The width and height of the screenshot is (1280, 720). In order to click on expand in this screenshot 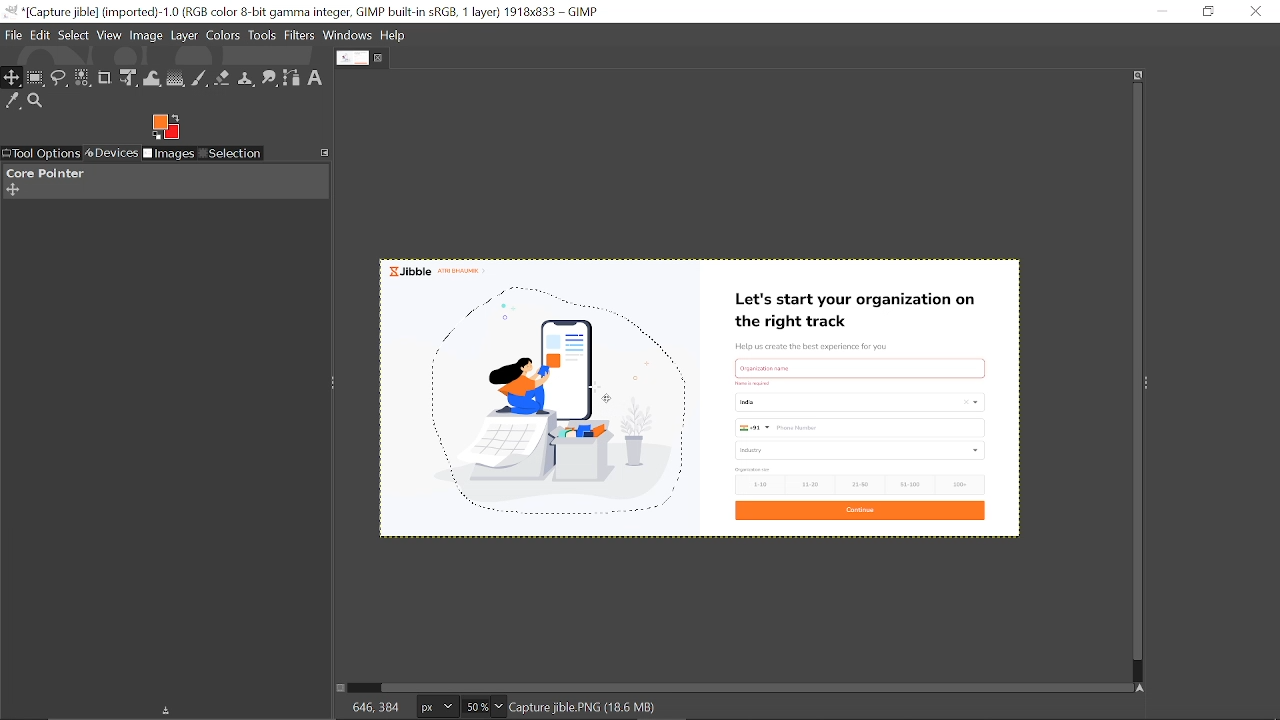, I will do `click(165, 125)`.